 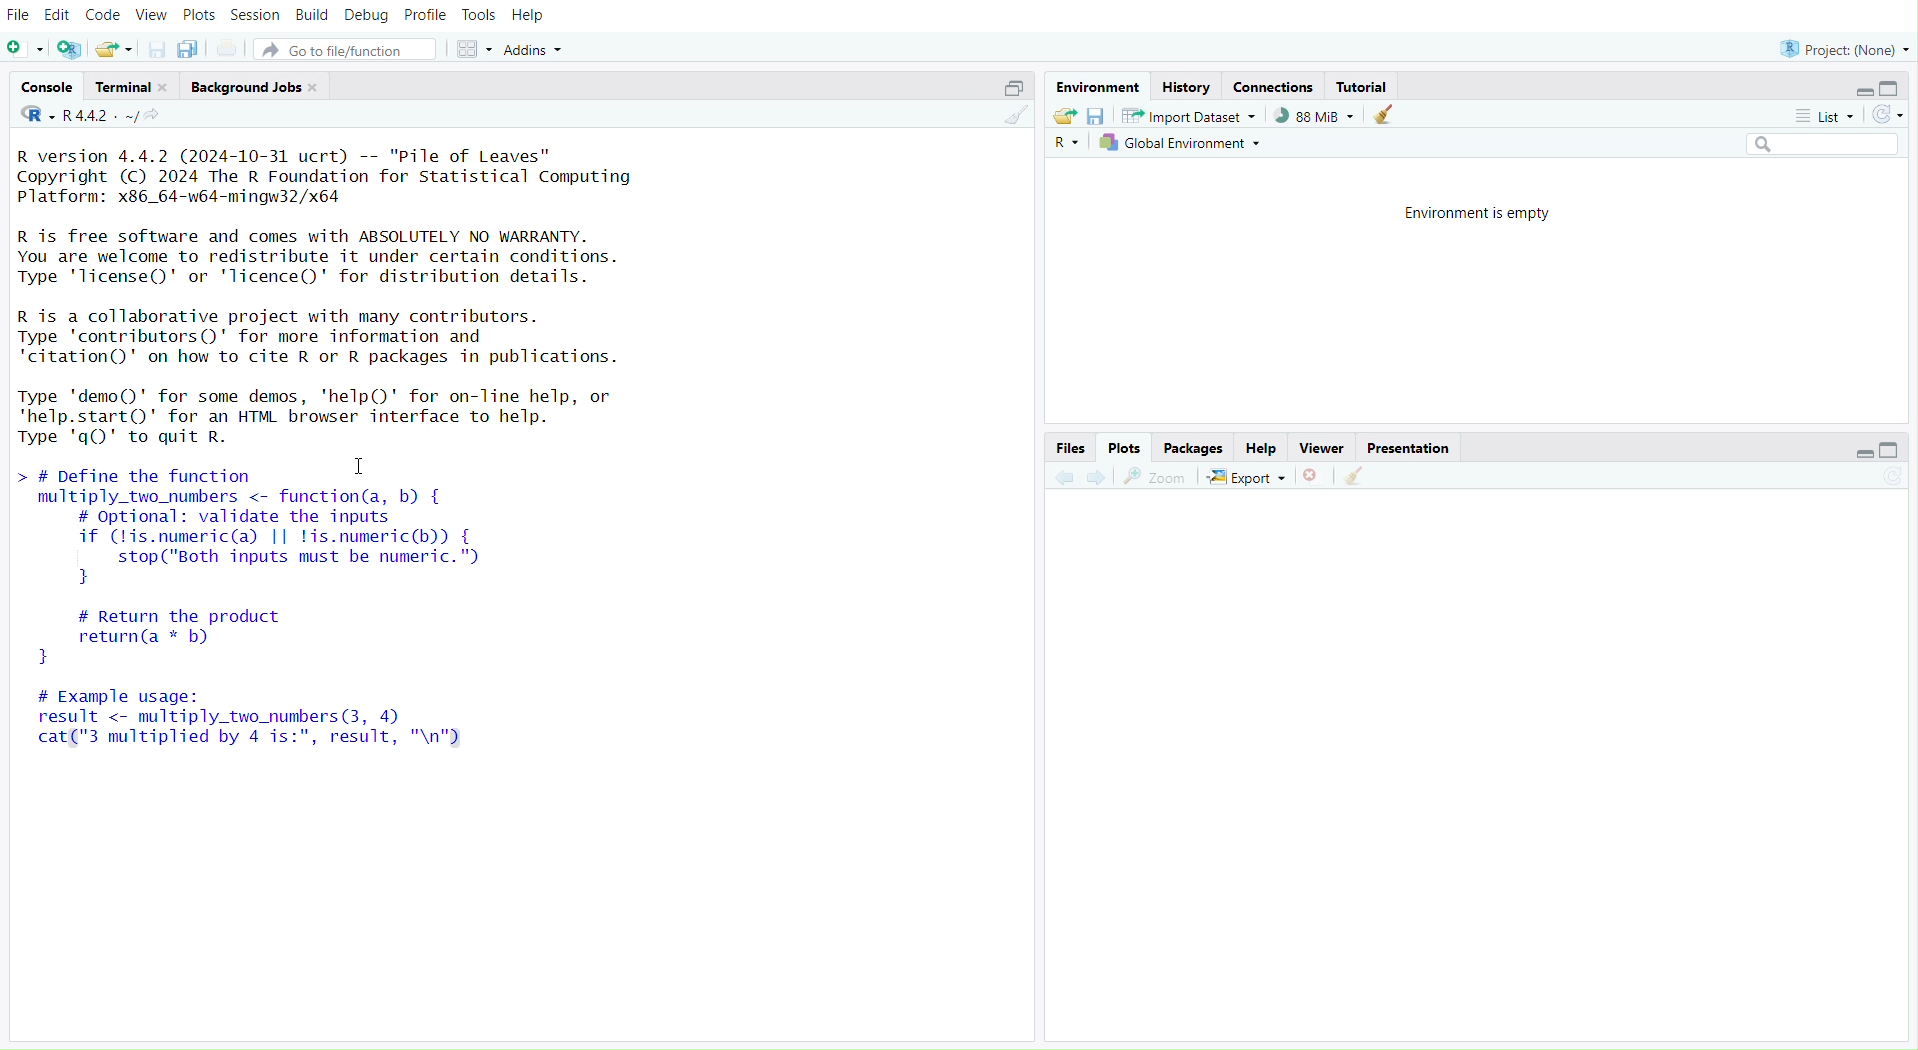 I want to click on Maximize, so click(x=1009, y=90).